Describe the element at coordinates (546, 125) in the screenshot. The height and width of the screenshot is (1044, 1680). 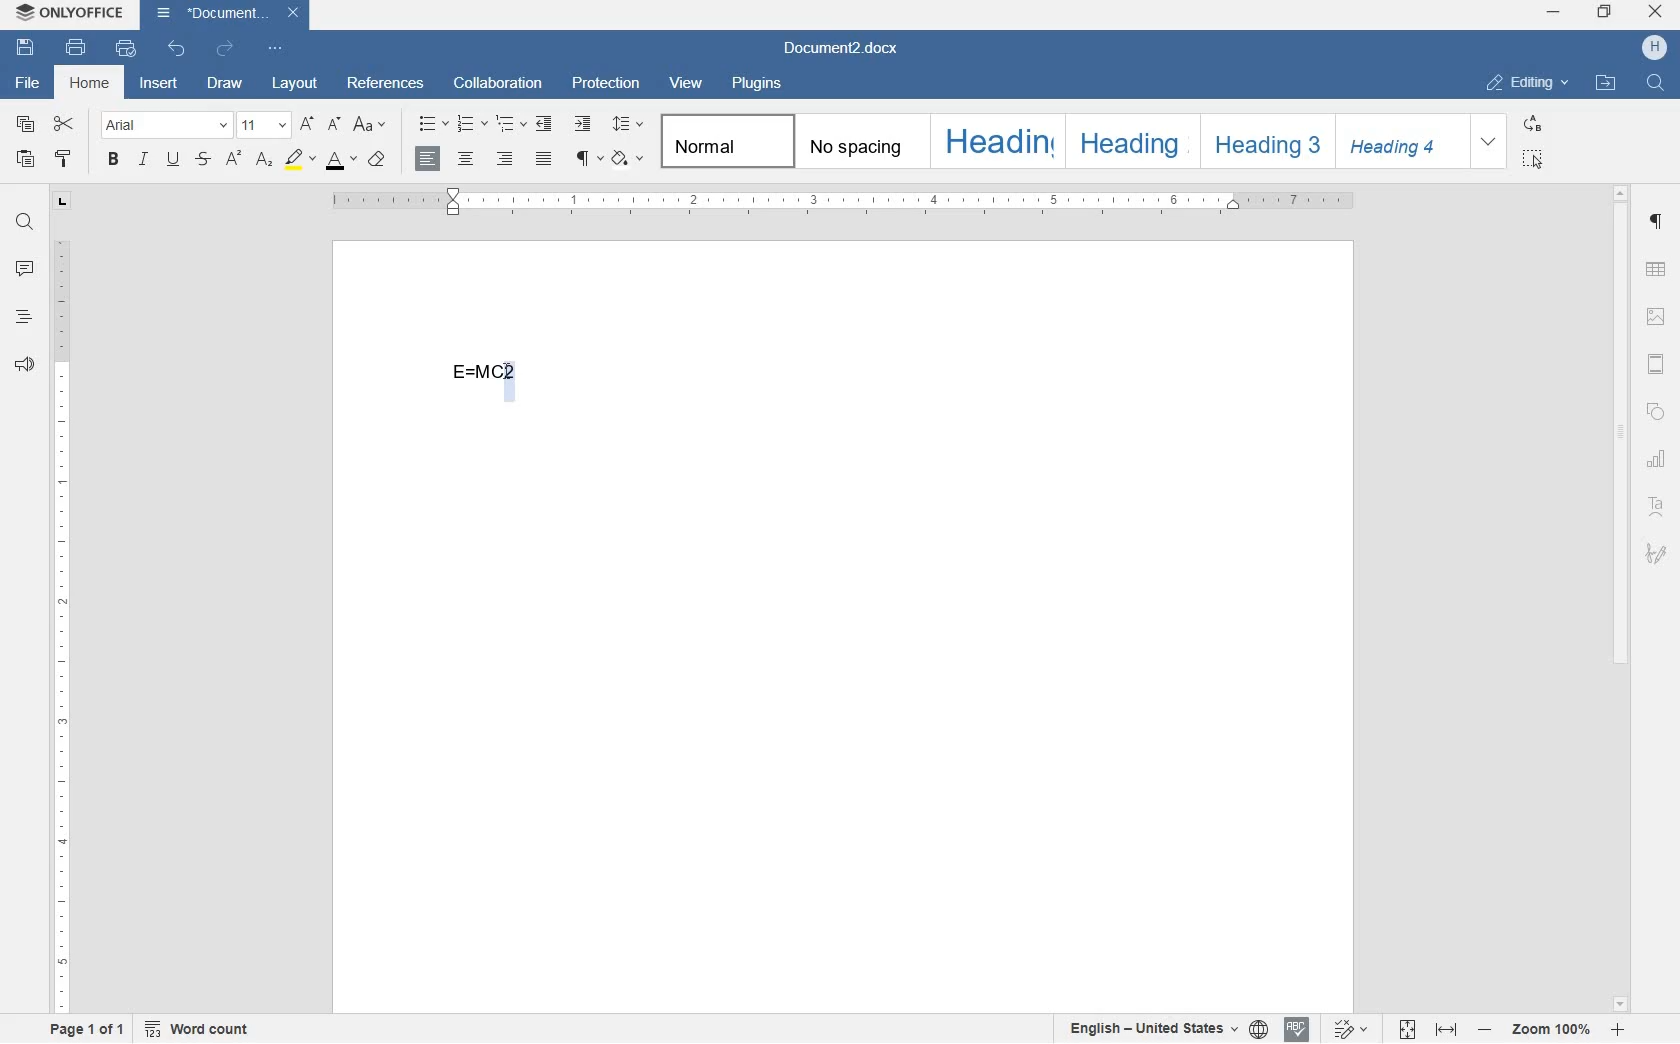
I see `decrease indent` at that location.